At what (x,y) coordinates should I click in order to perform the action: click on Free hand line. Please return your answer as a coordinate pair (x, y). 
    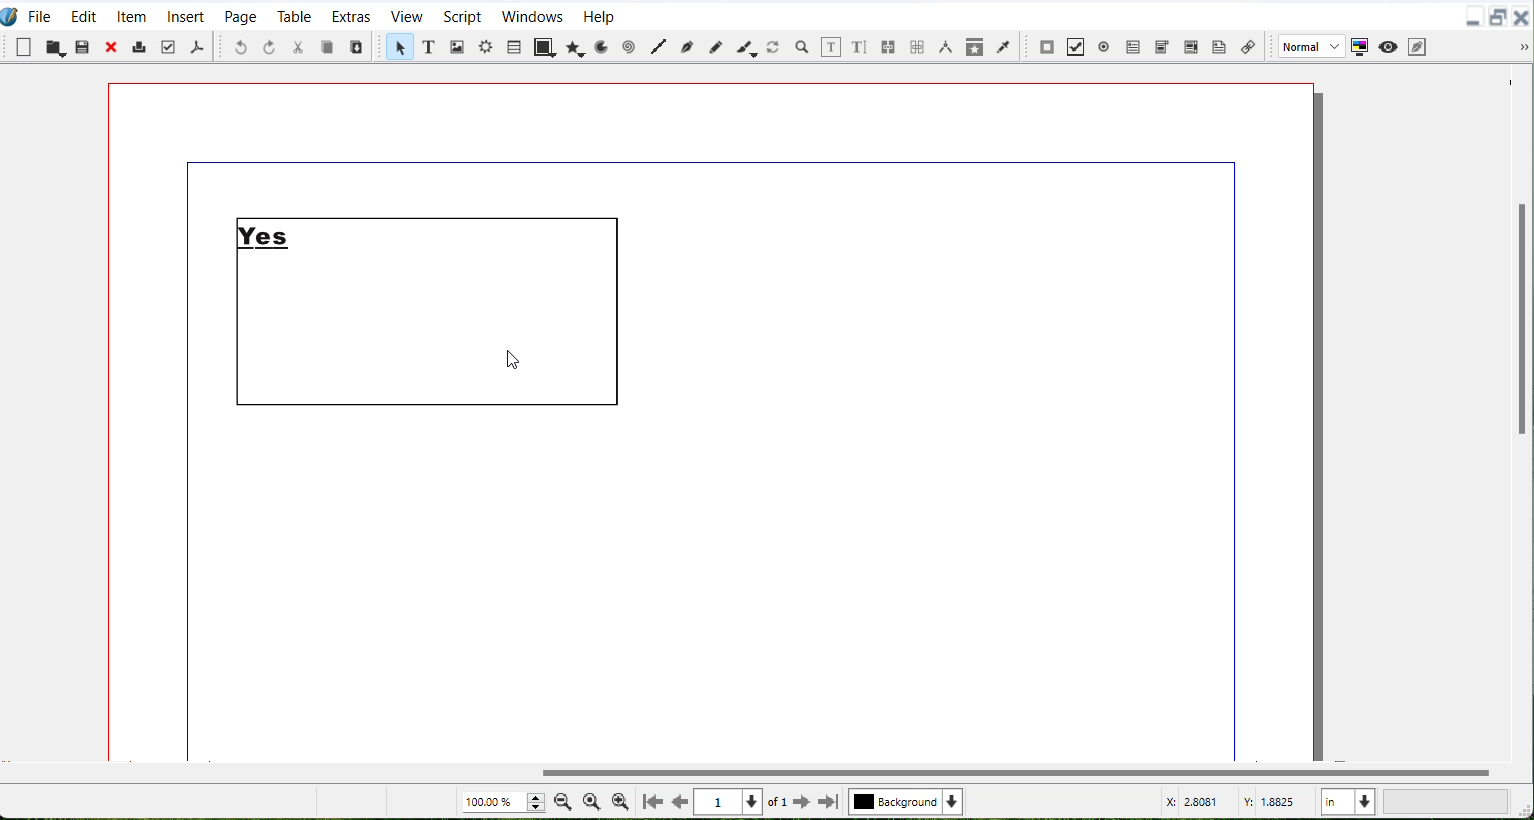
    Looking at the image, I should click on (715, 47).